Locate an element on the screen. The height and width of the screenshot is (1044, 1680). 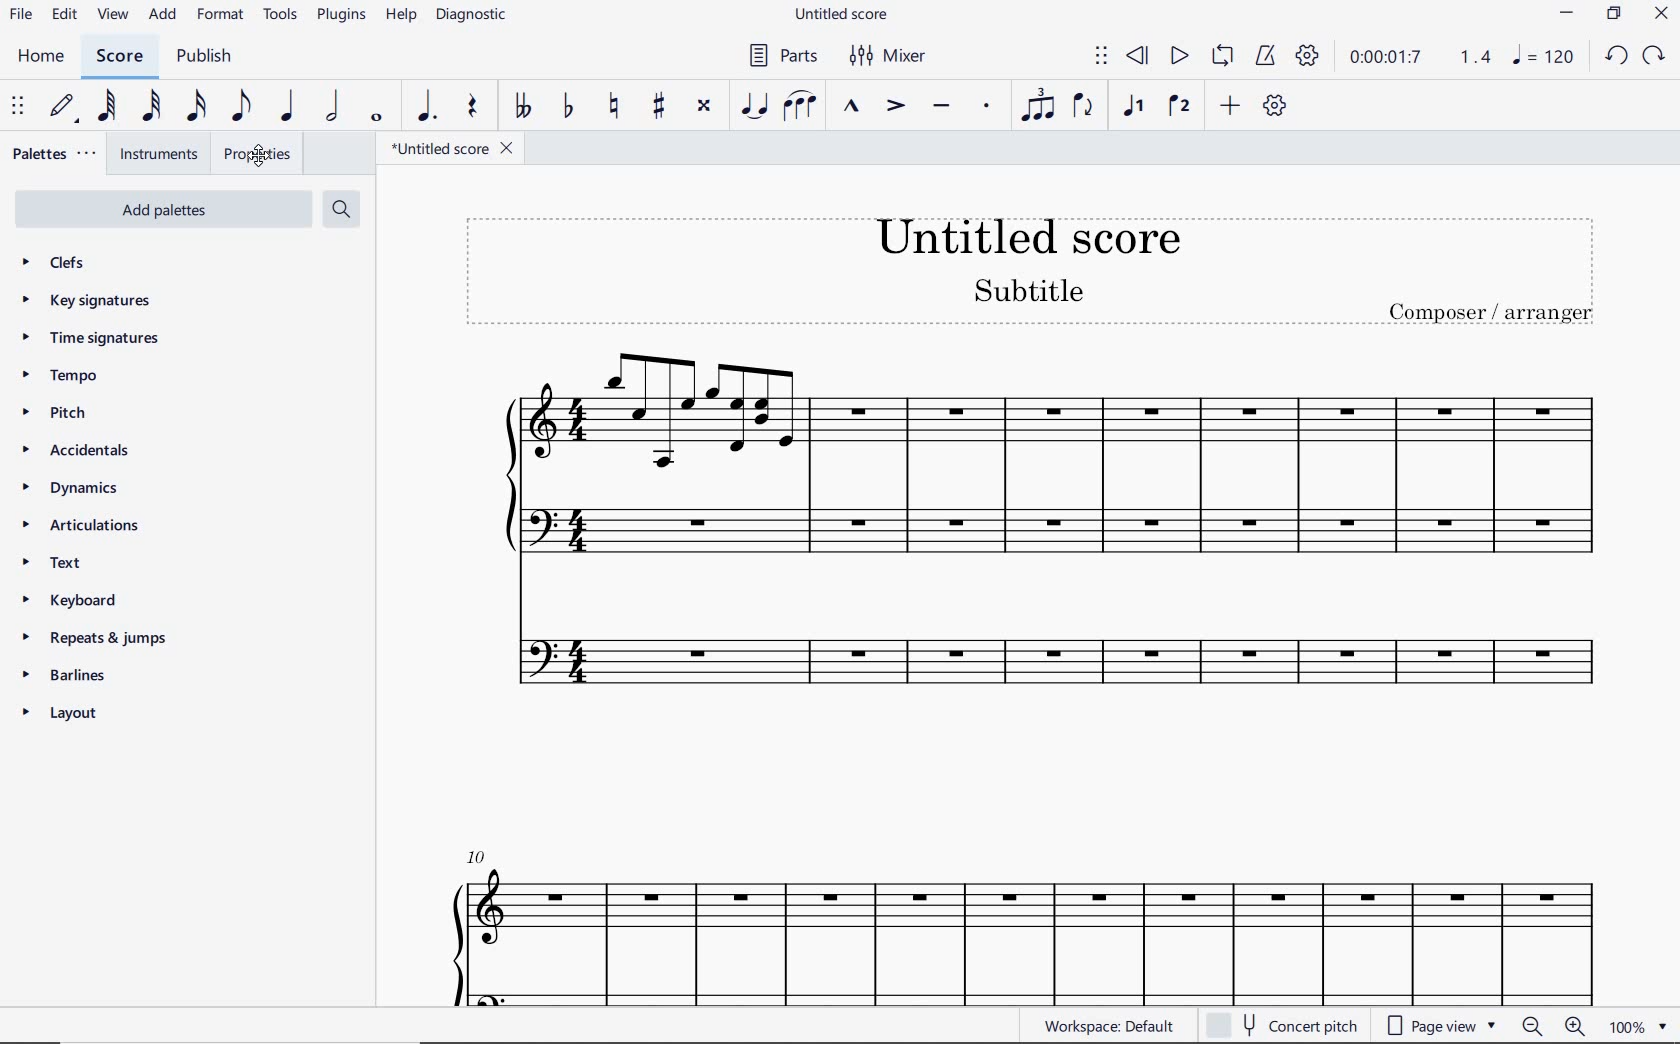
EIGHTH NOTE is located at coordinates (243, 107).